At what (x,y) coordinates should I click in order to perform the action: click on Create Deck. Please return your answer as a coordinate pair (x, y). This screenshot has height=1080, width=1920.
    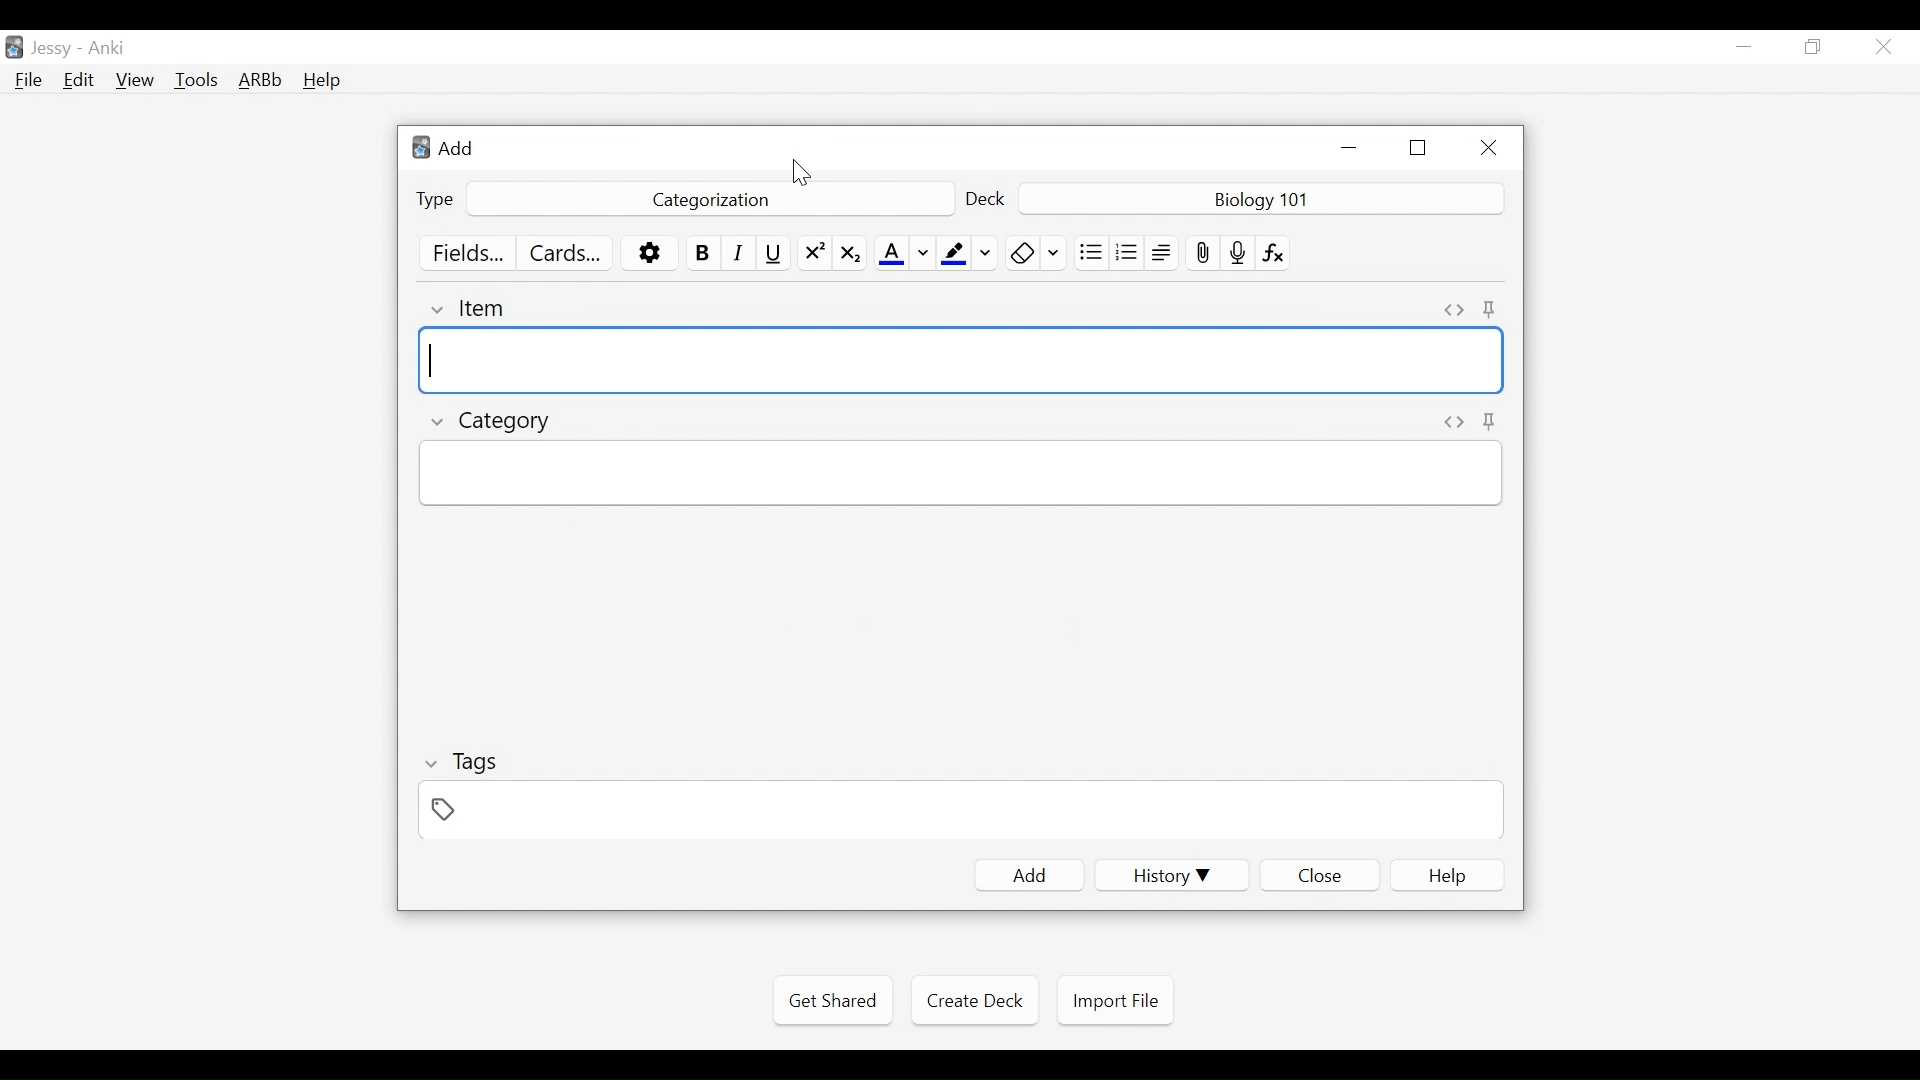
    Looking at the image, I should click on (971, 999).